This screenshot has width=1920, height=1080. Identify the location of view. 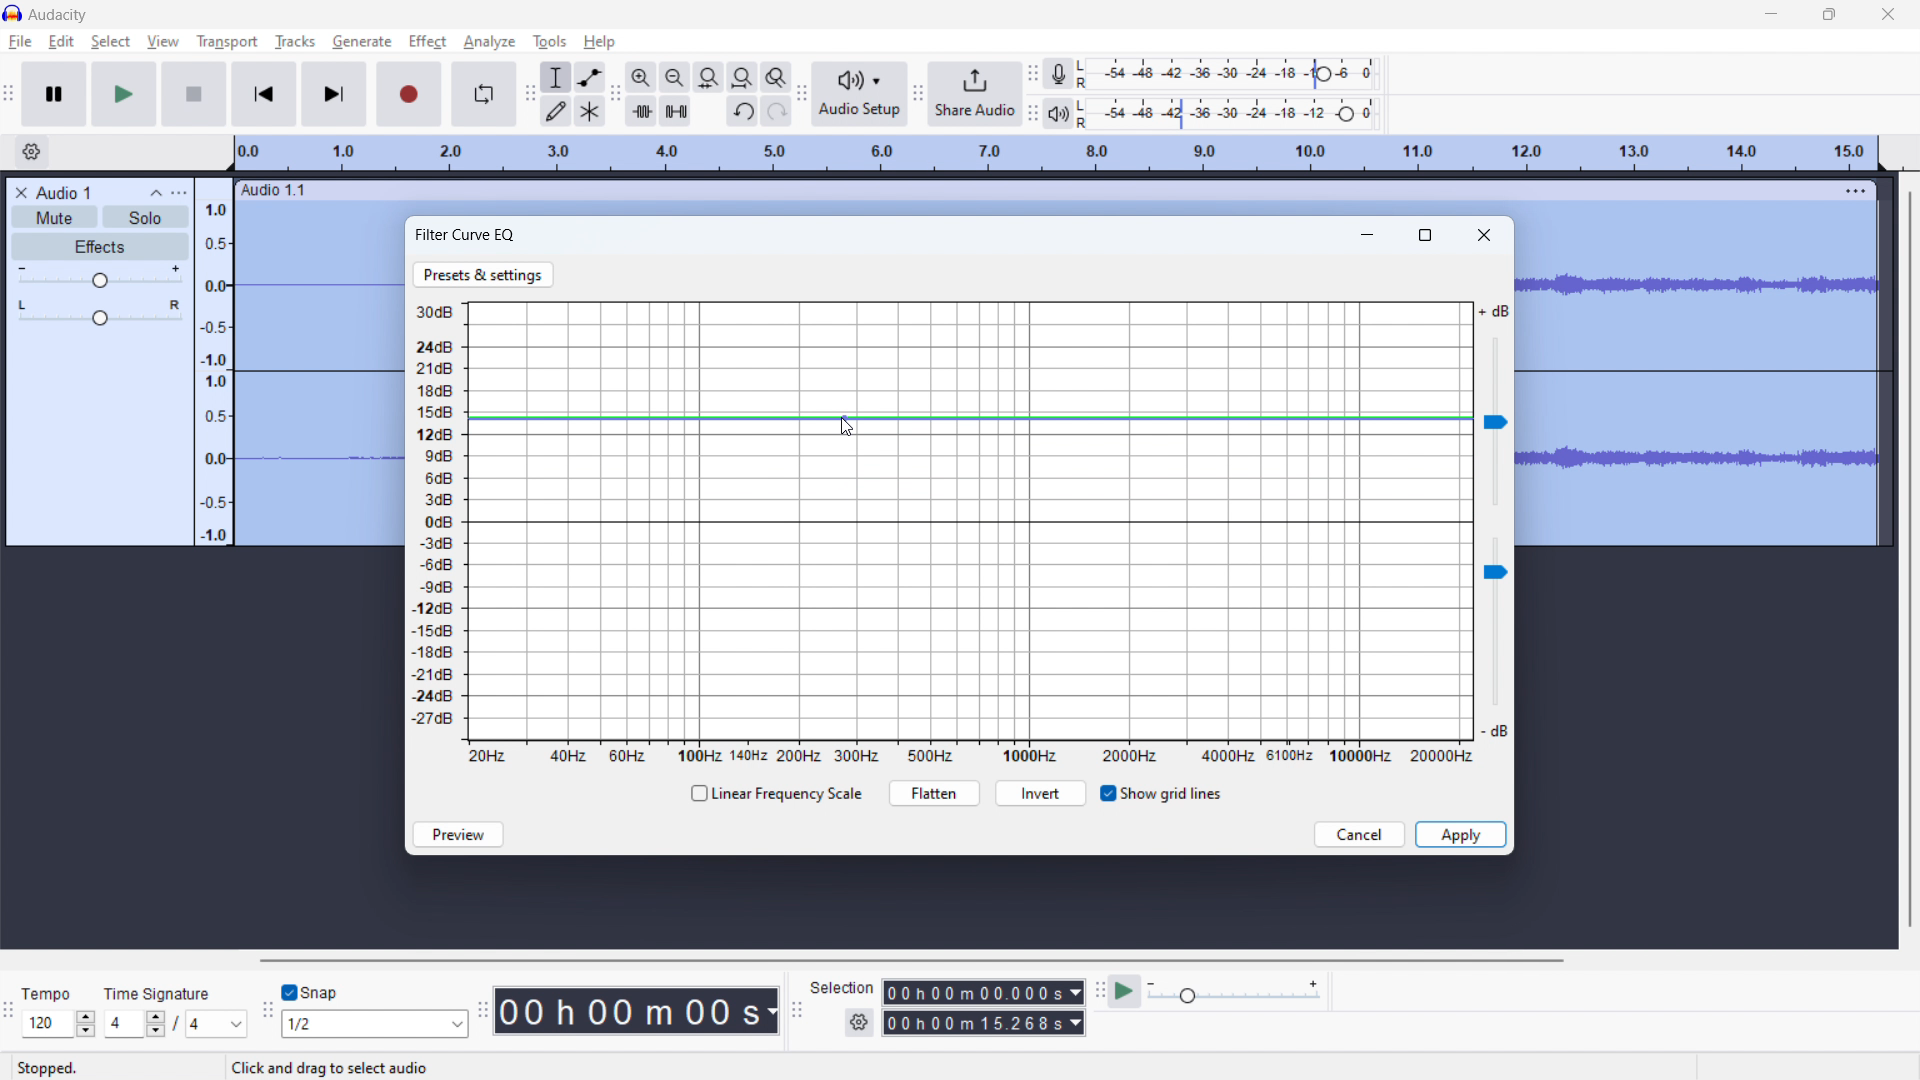
(163, 41).